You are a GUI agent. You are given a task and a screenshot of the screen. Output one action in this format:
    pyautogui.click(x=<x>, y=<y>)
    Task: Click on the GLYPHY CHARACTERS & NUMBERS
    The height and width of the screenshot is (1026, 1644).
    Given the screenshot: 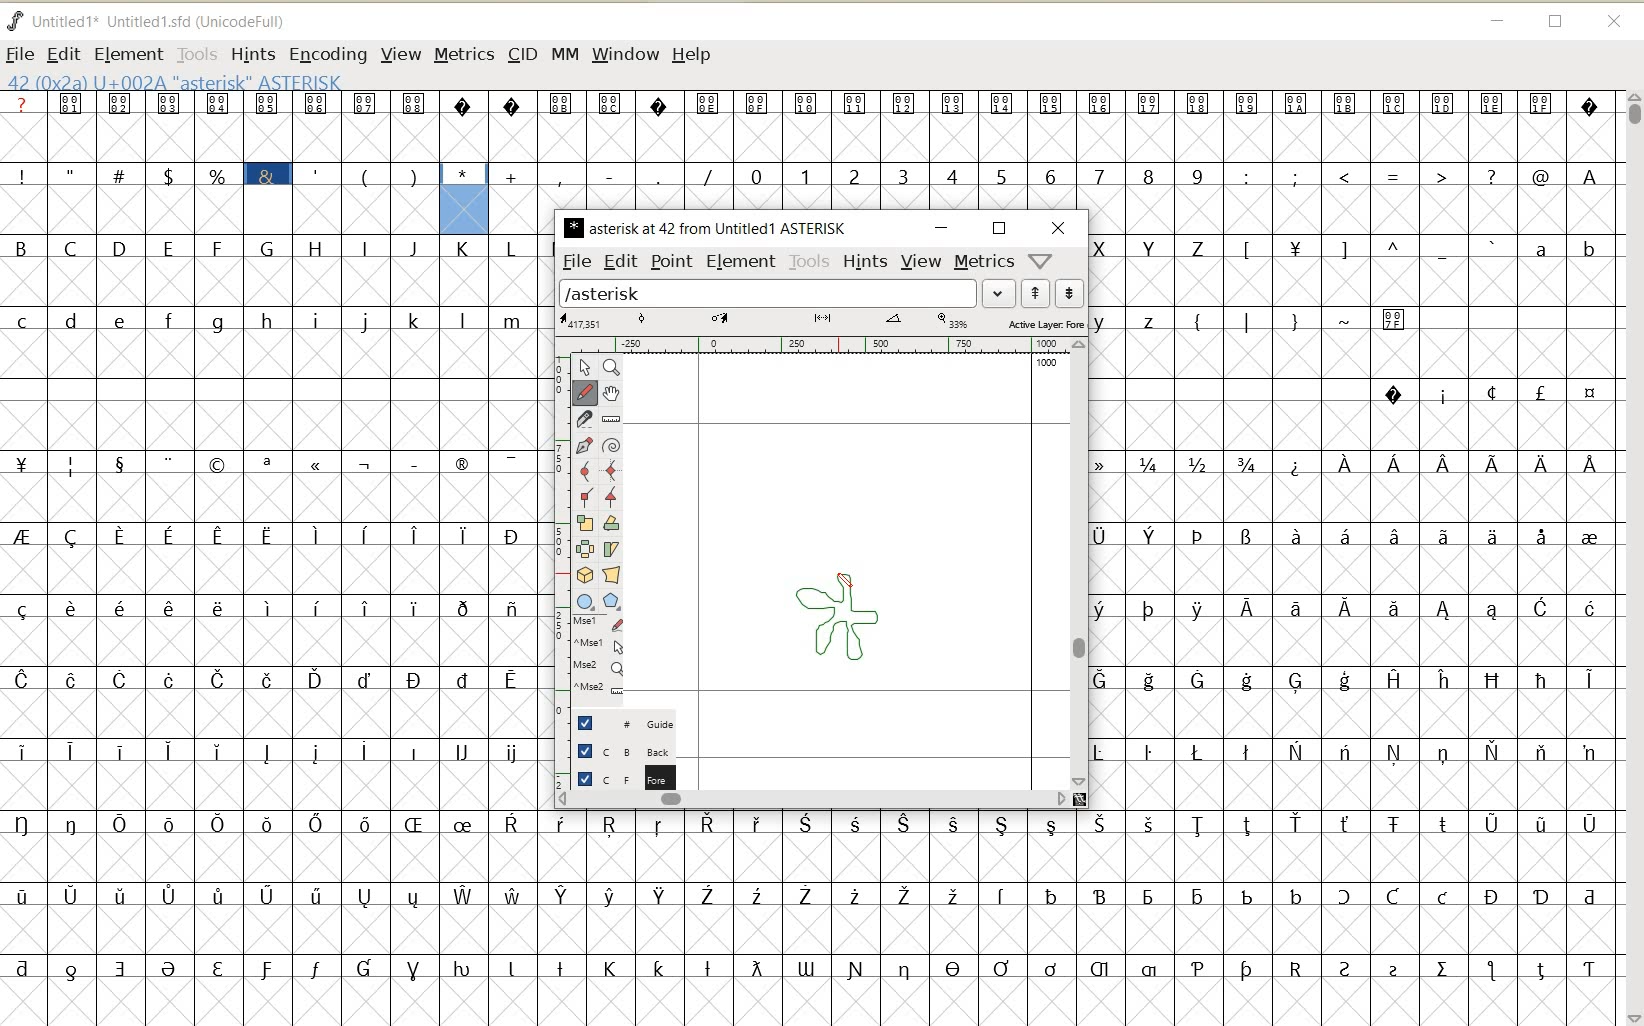 What is the action you would take?
    pyautogui.click(x=1353, y=556)
    